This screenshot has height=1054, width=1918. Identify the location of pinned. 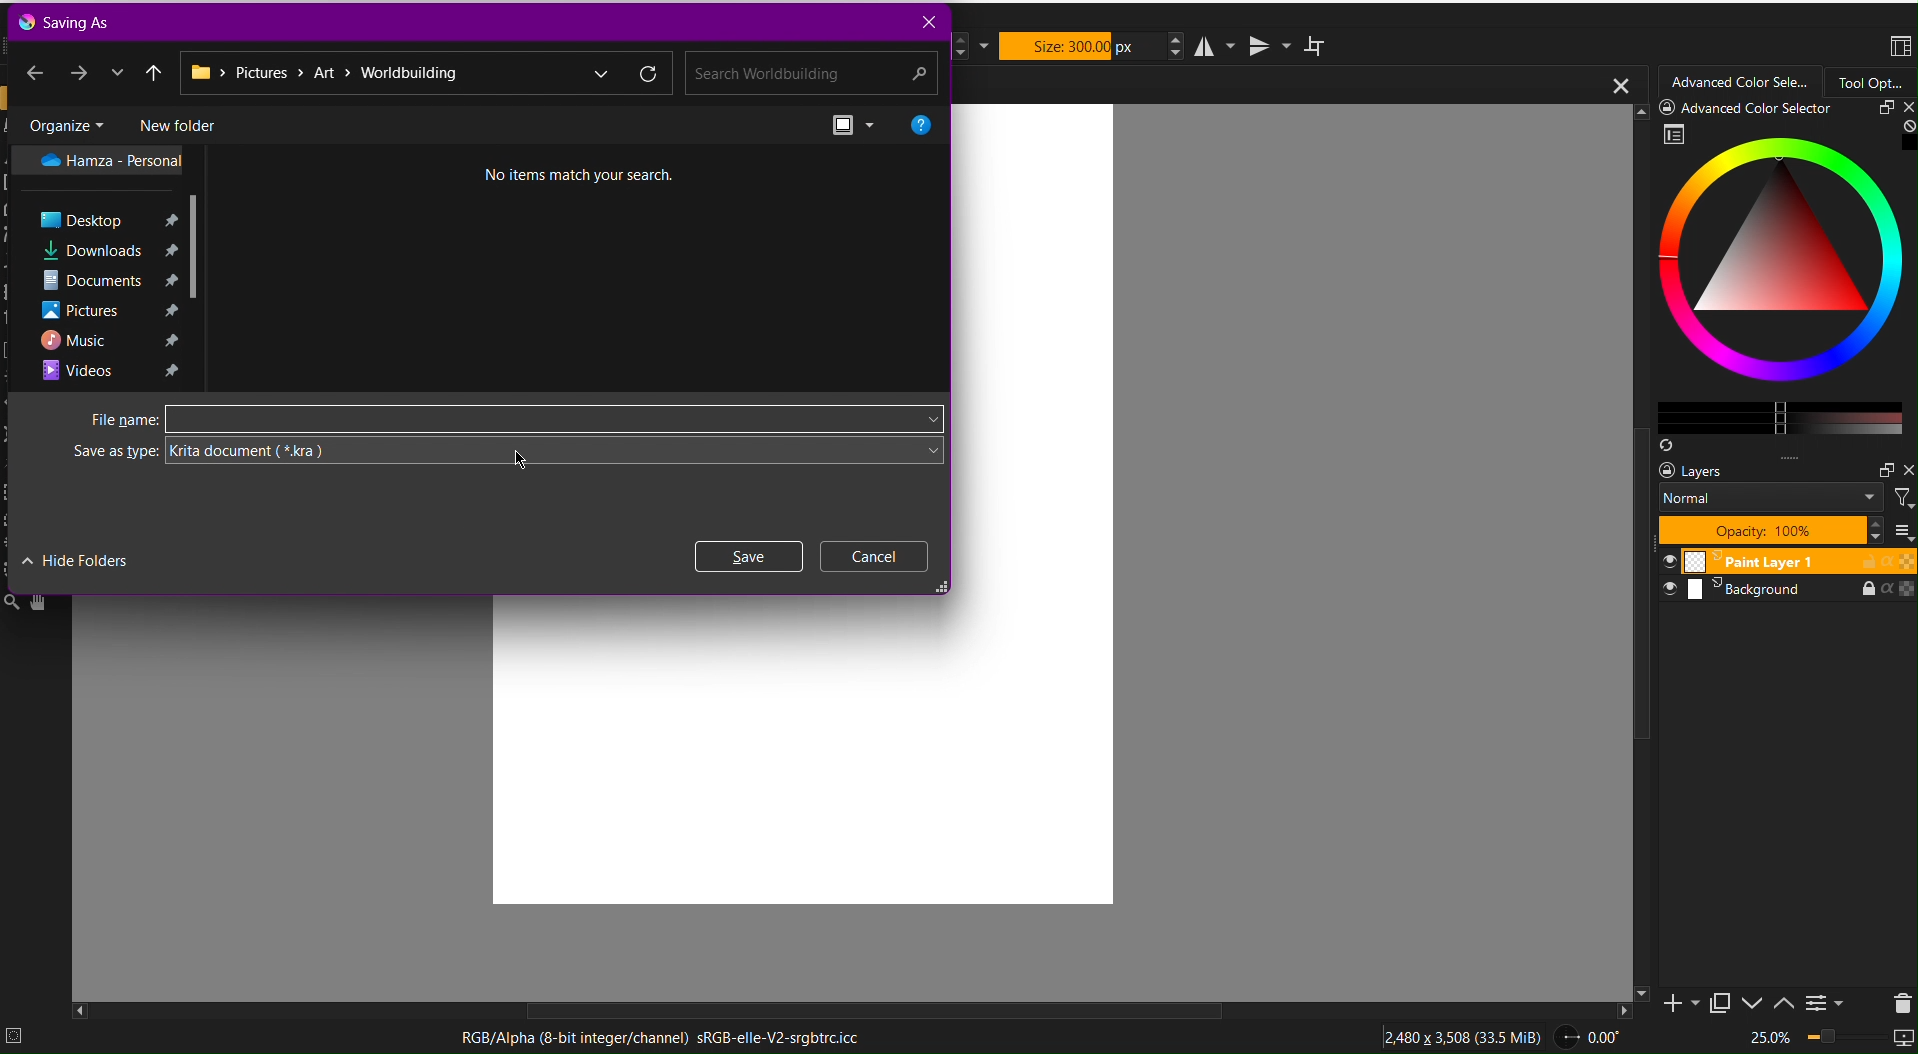
(170, 220).